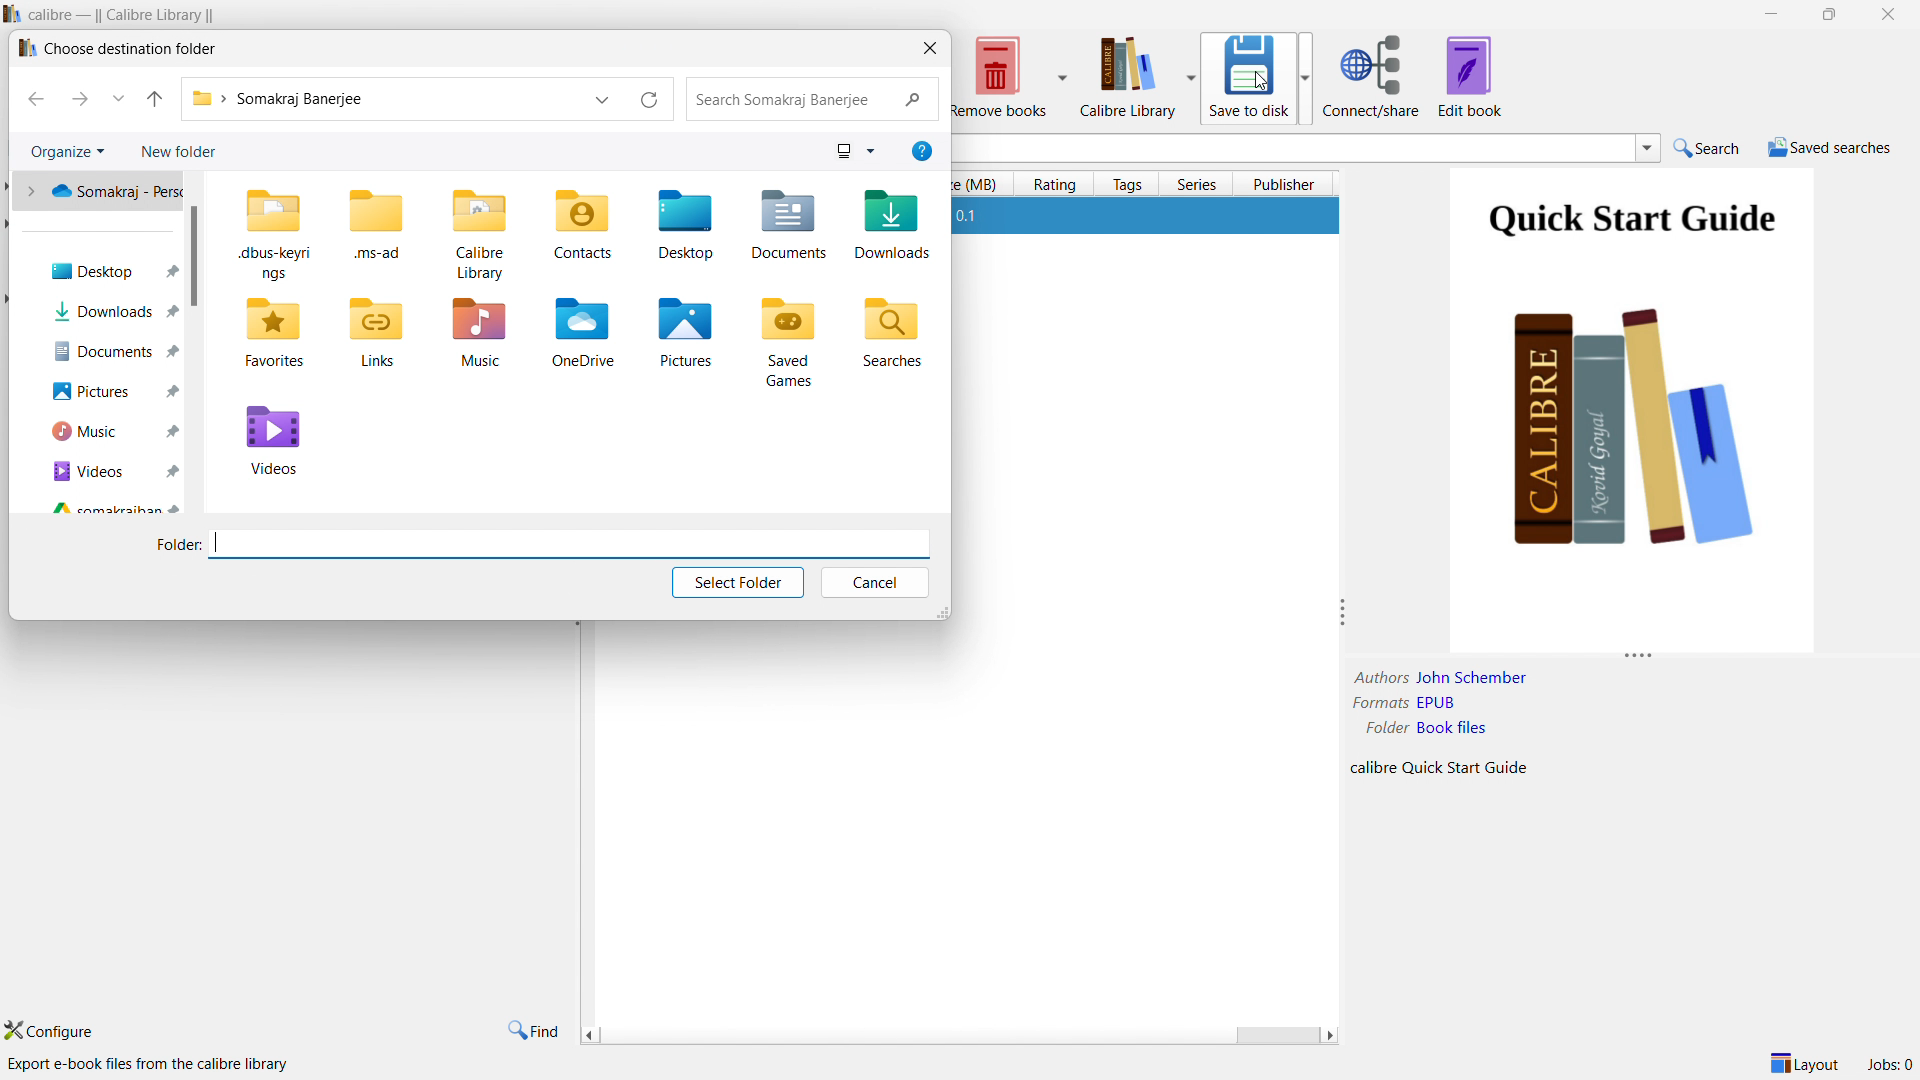  What do you see at coordinates (1633, 219) in the screenshot?
I see `Quick Start Guide` at bounding box center [1633, 219].